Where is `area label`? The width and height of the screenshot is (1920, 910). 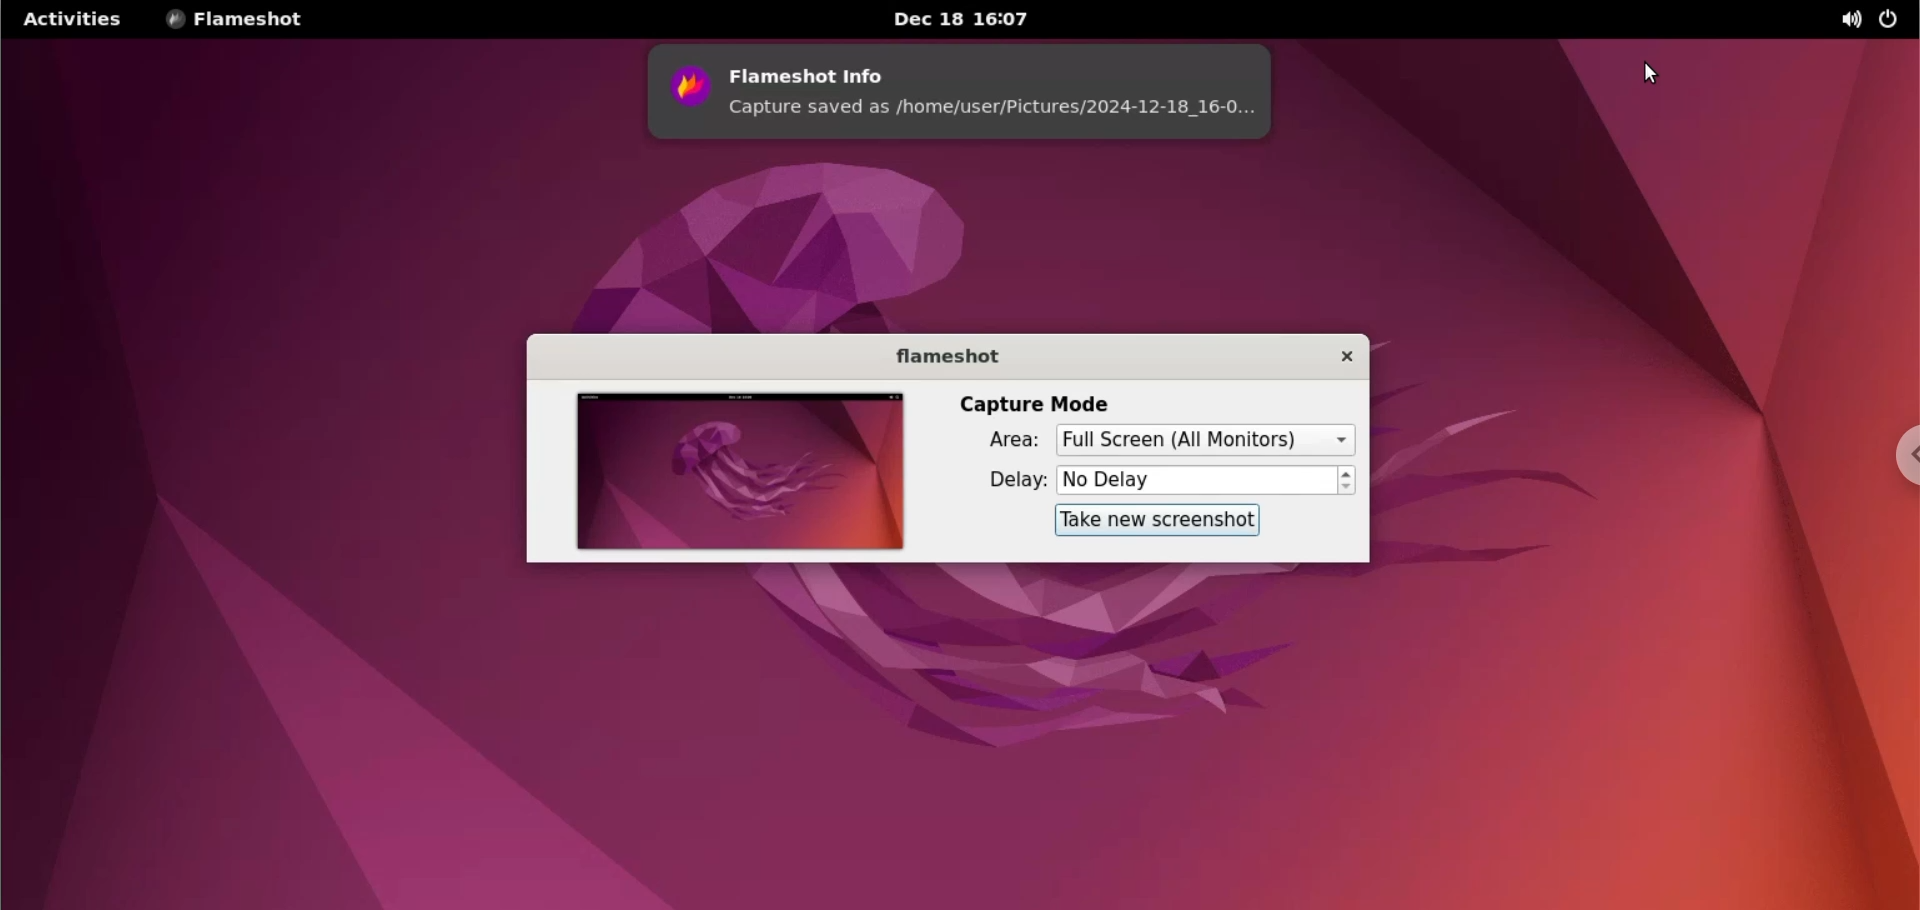 area label is located at coordinates (1004, 441).